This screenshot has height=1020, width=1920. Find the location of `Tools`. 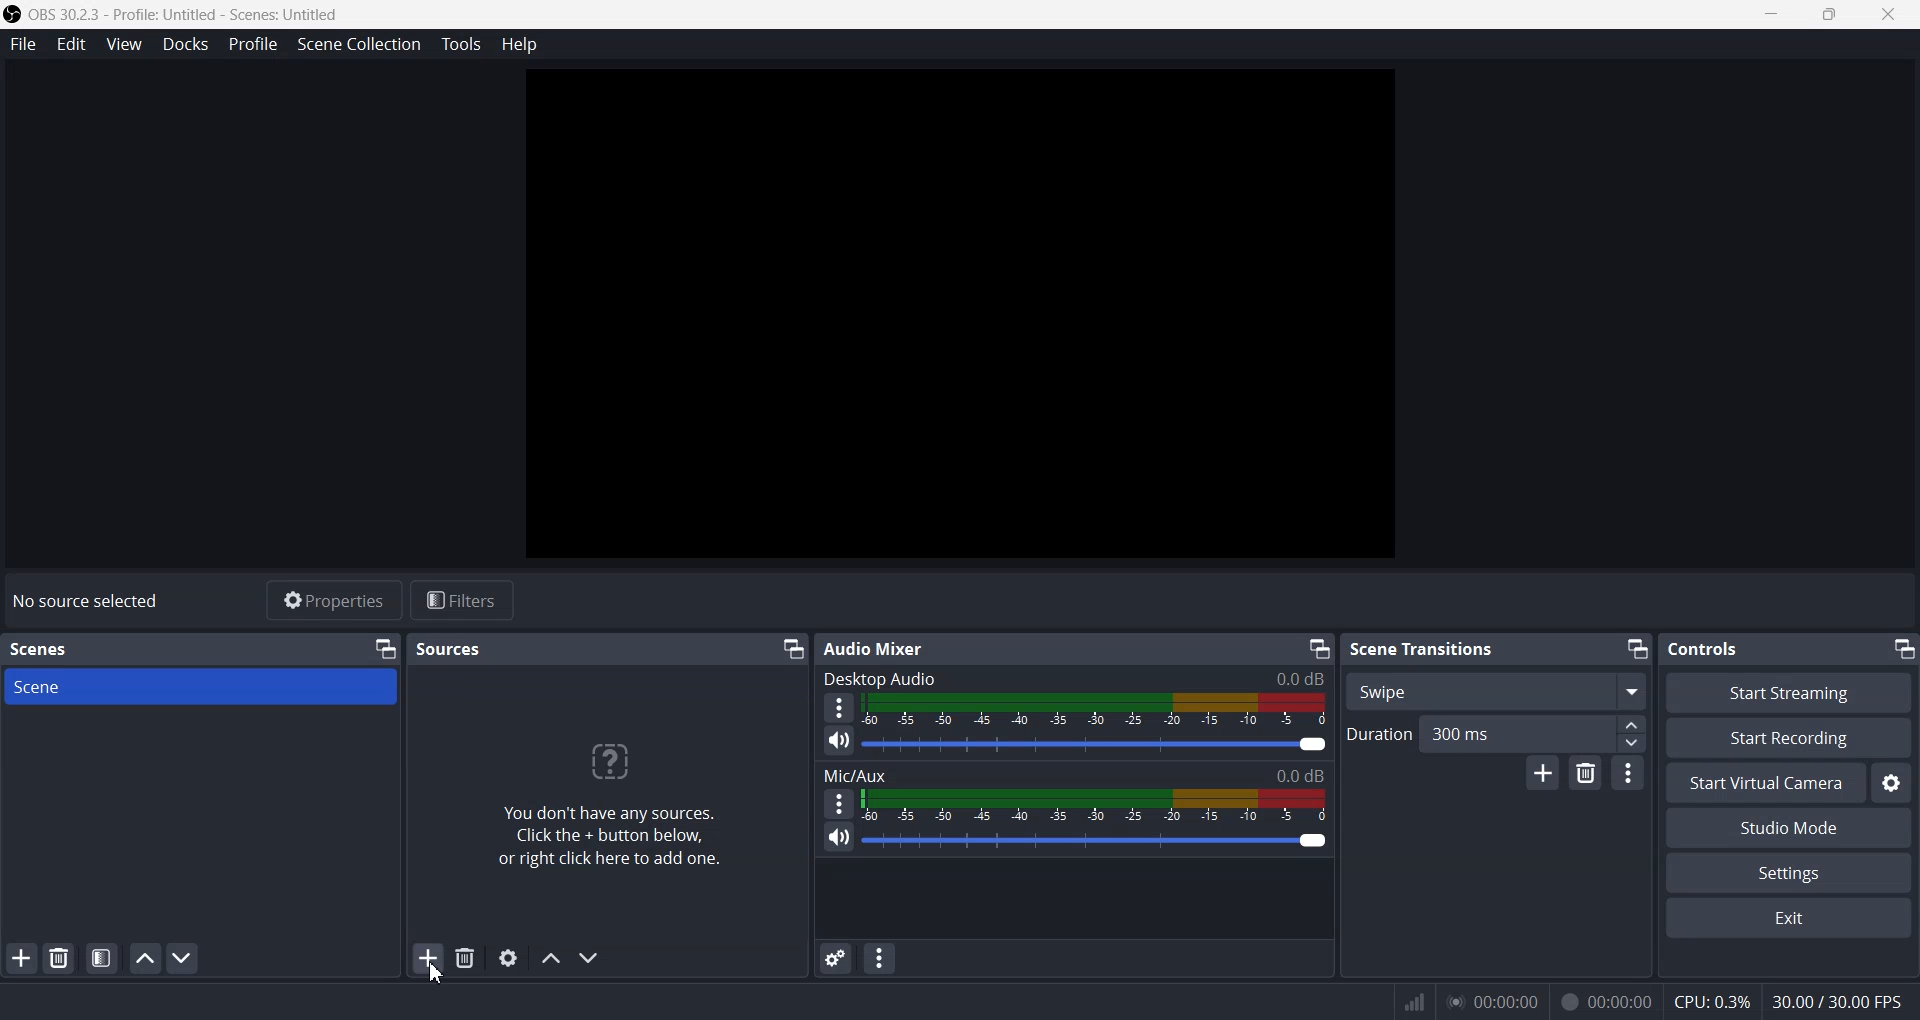

Tools is located at coordinates (460, 44).